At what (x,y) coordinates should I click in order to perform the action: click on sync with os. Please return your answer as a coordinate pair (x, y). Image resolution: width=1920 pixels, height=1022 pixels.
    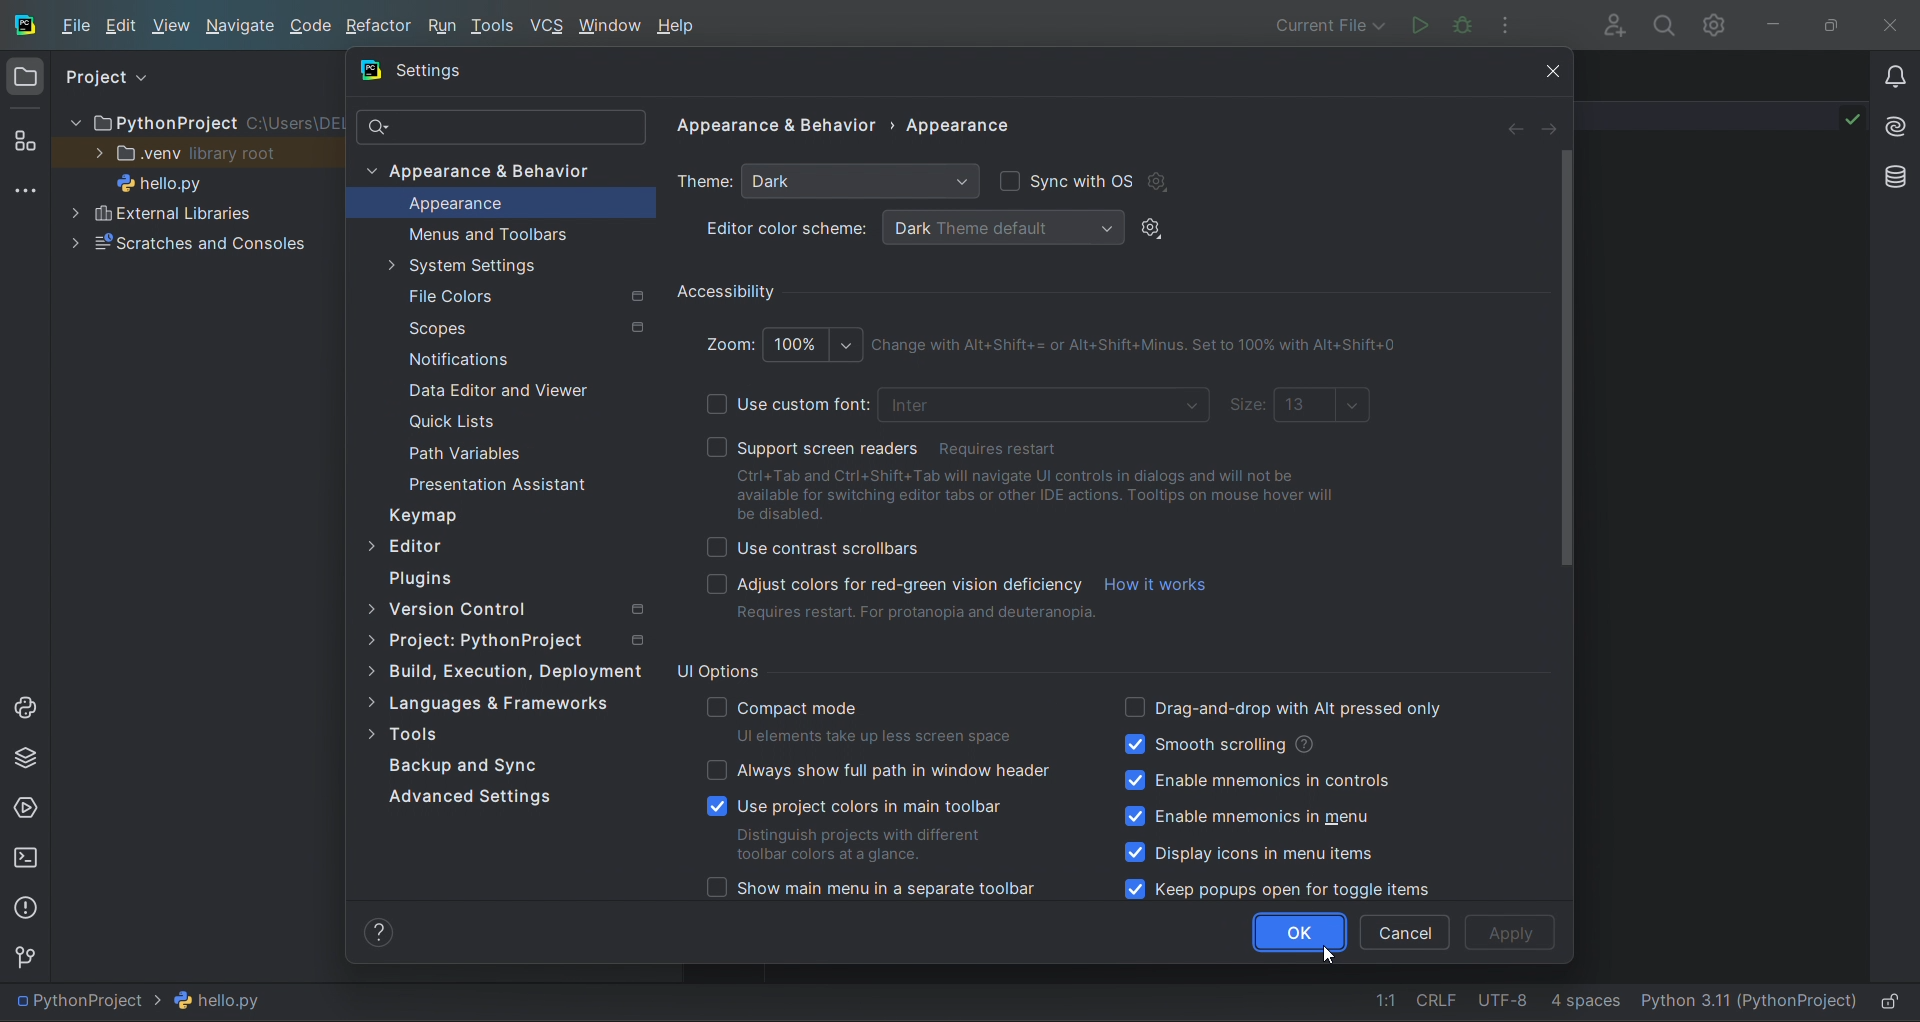
    Looking at the image, I should click on (1081, 180).